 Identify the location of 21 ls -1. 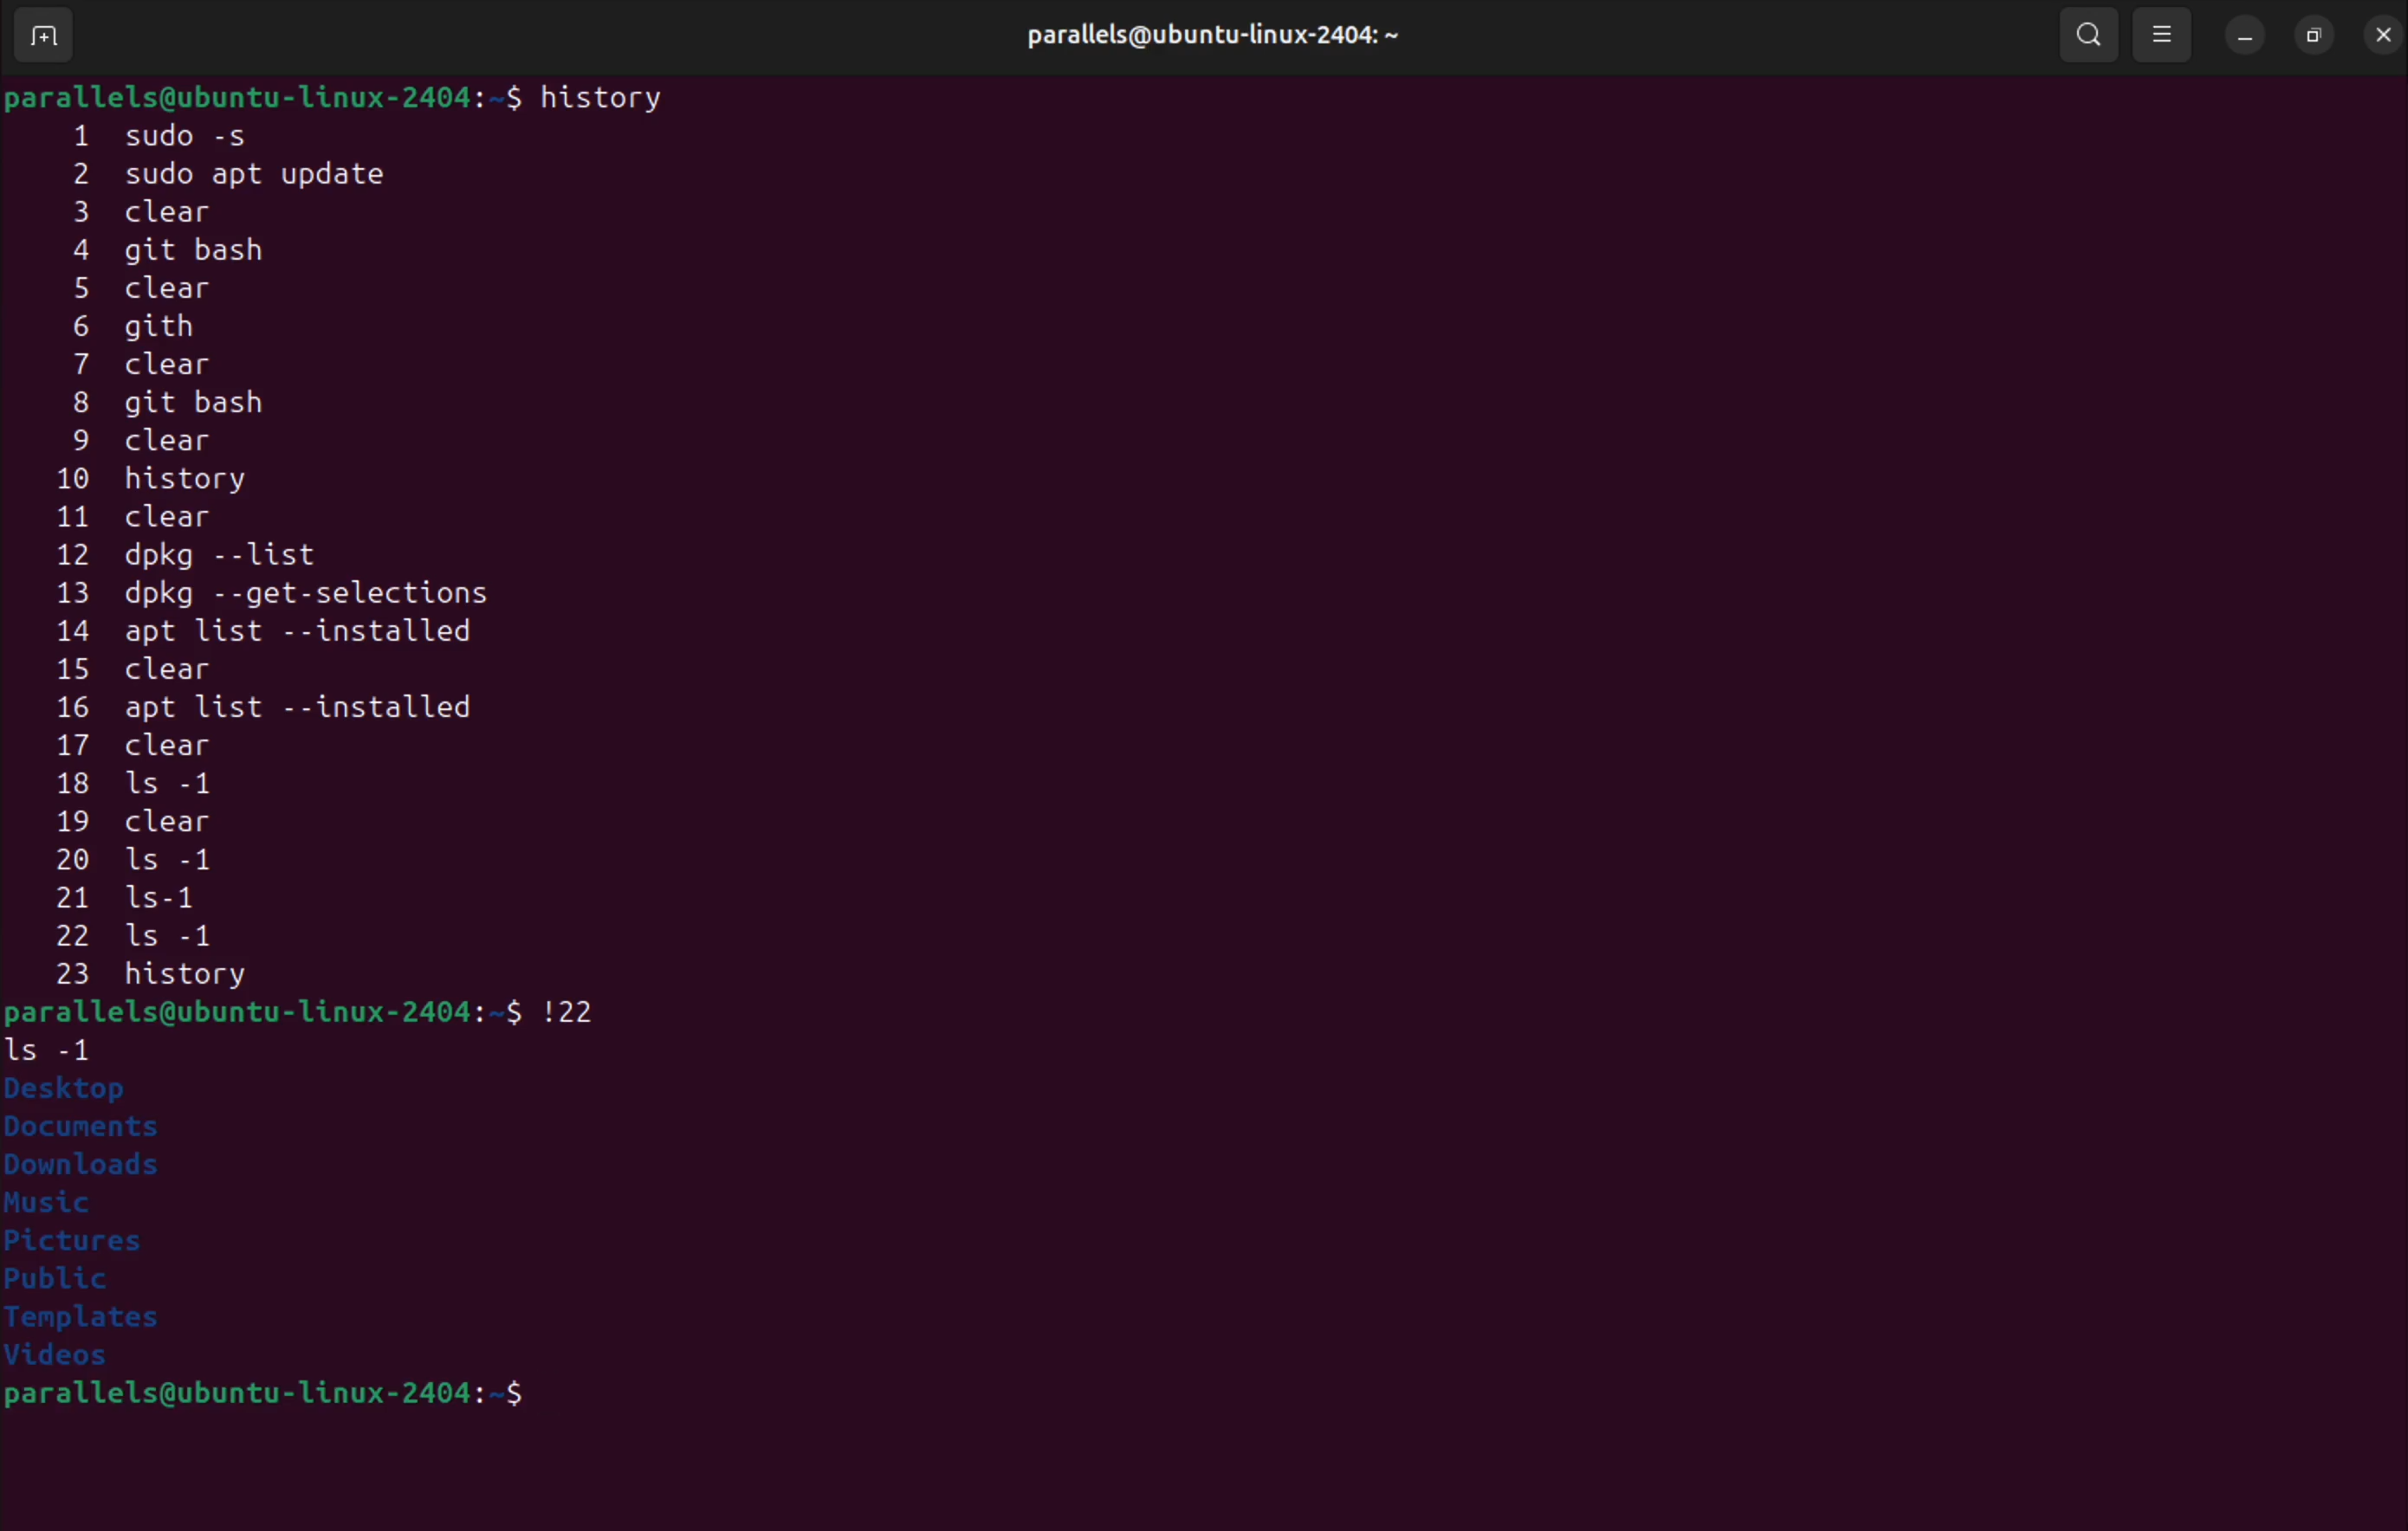
(156, 899).